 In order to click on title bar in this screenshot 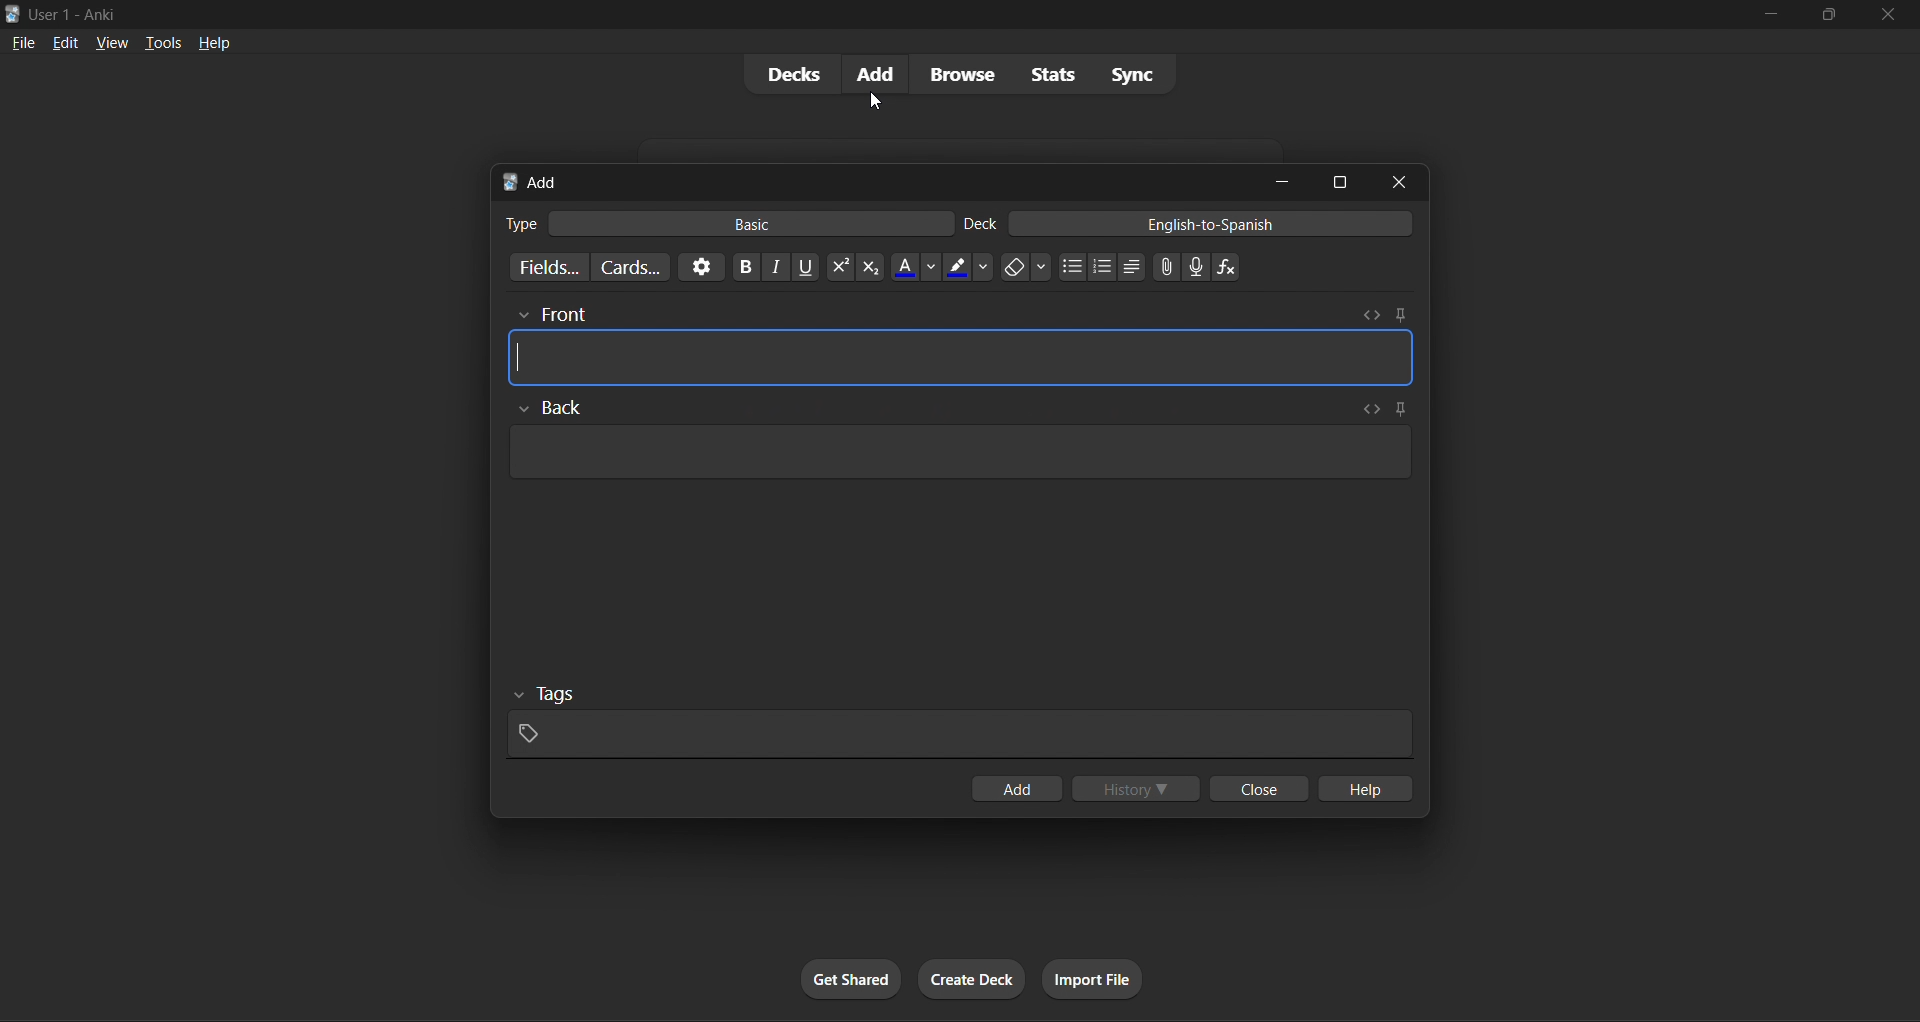, I will do `click(842, 12)`.